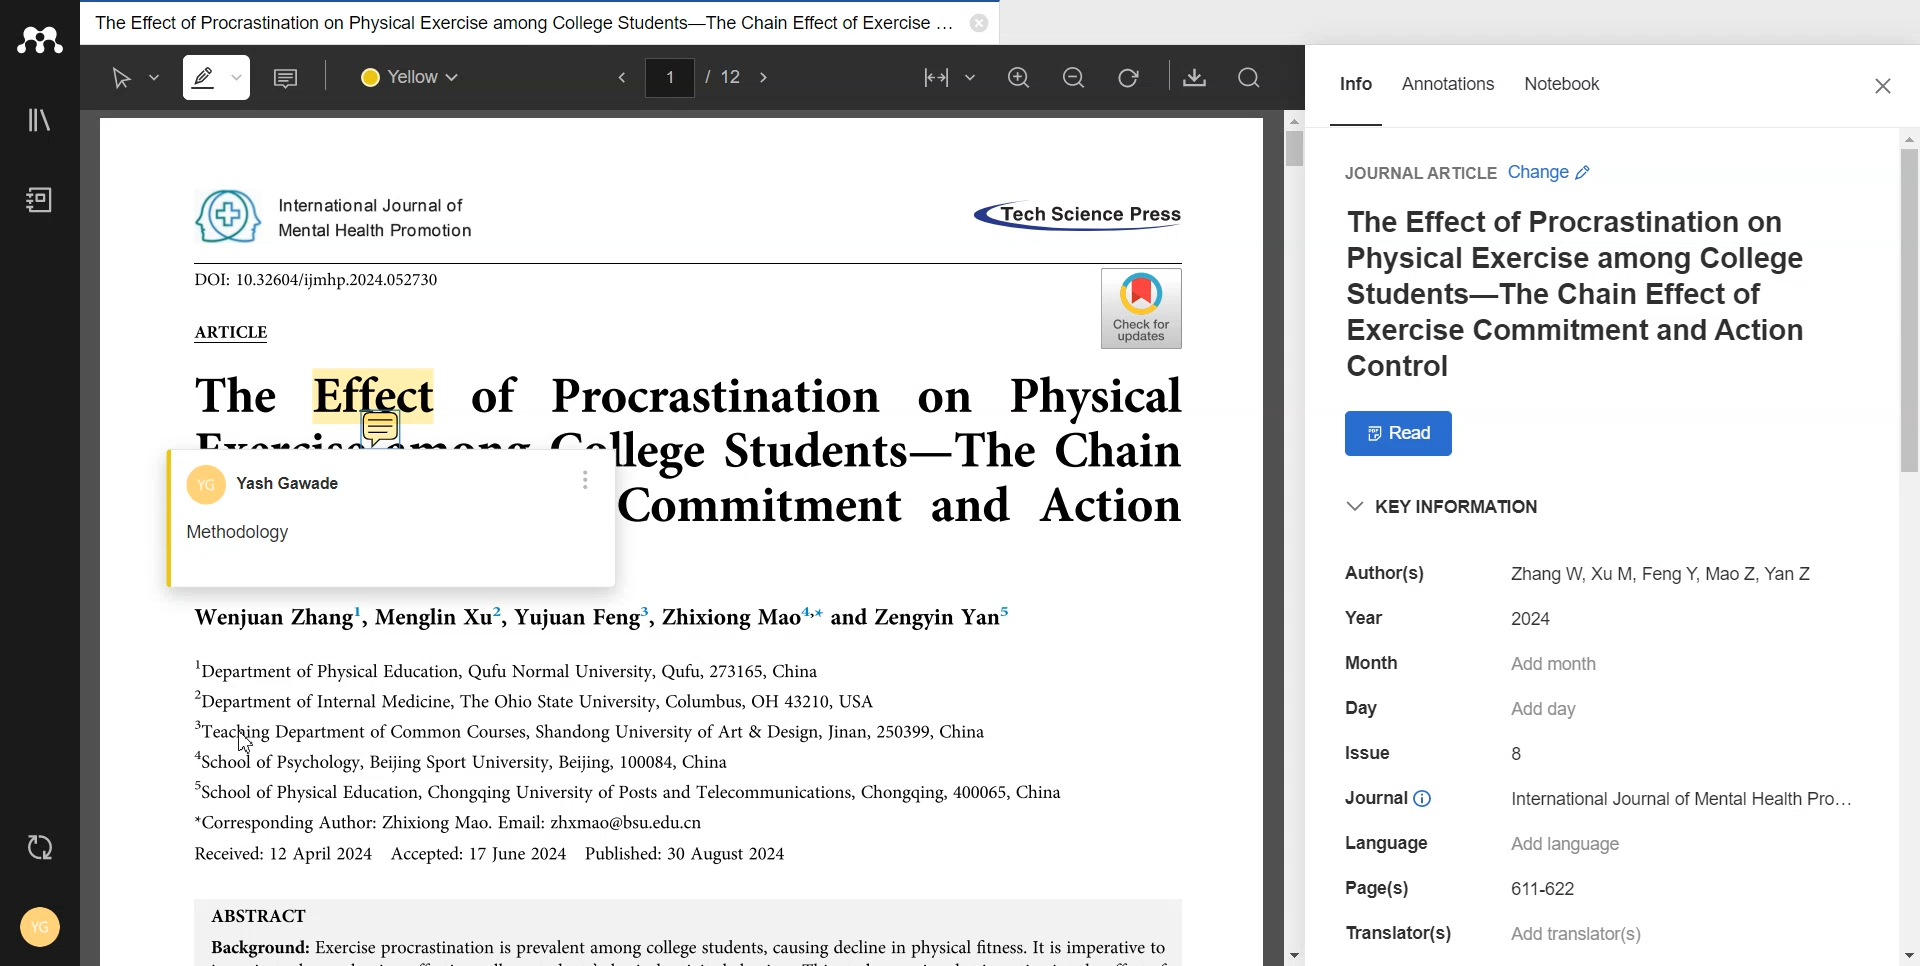  Describe the element at coordinates (688, 930) in the screenshot. I see `ABSTRACT
Background: Exercise procrastination is prevalent among college students, causing decline in physical fitness. It is imperative to` at that location.